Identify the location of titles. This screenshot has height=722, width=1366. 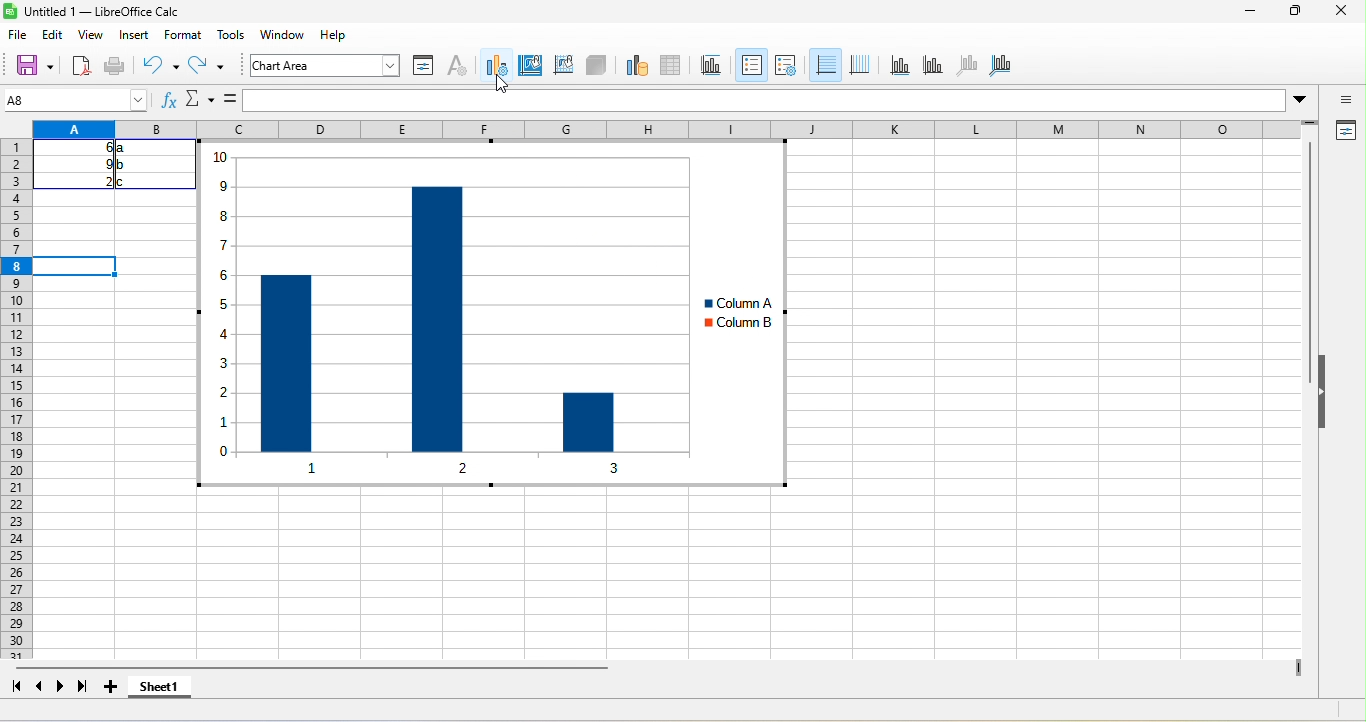
(750, 64).